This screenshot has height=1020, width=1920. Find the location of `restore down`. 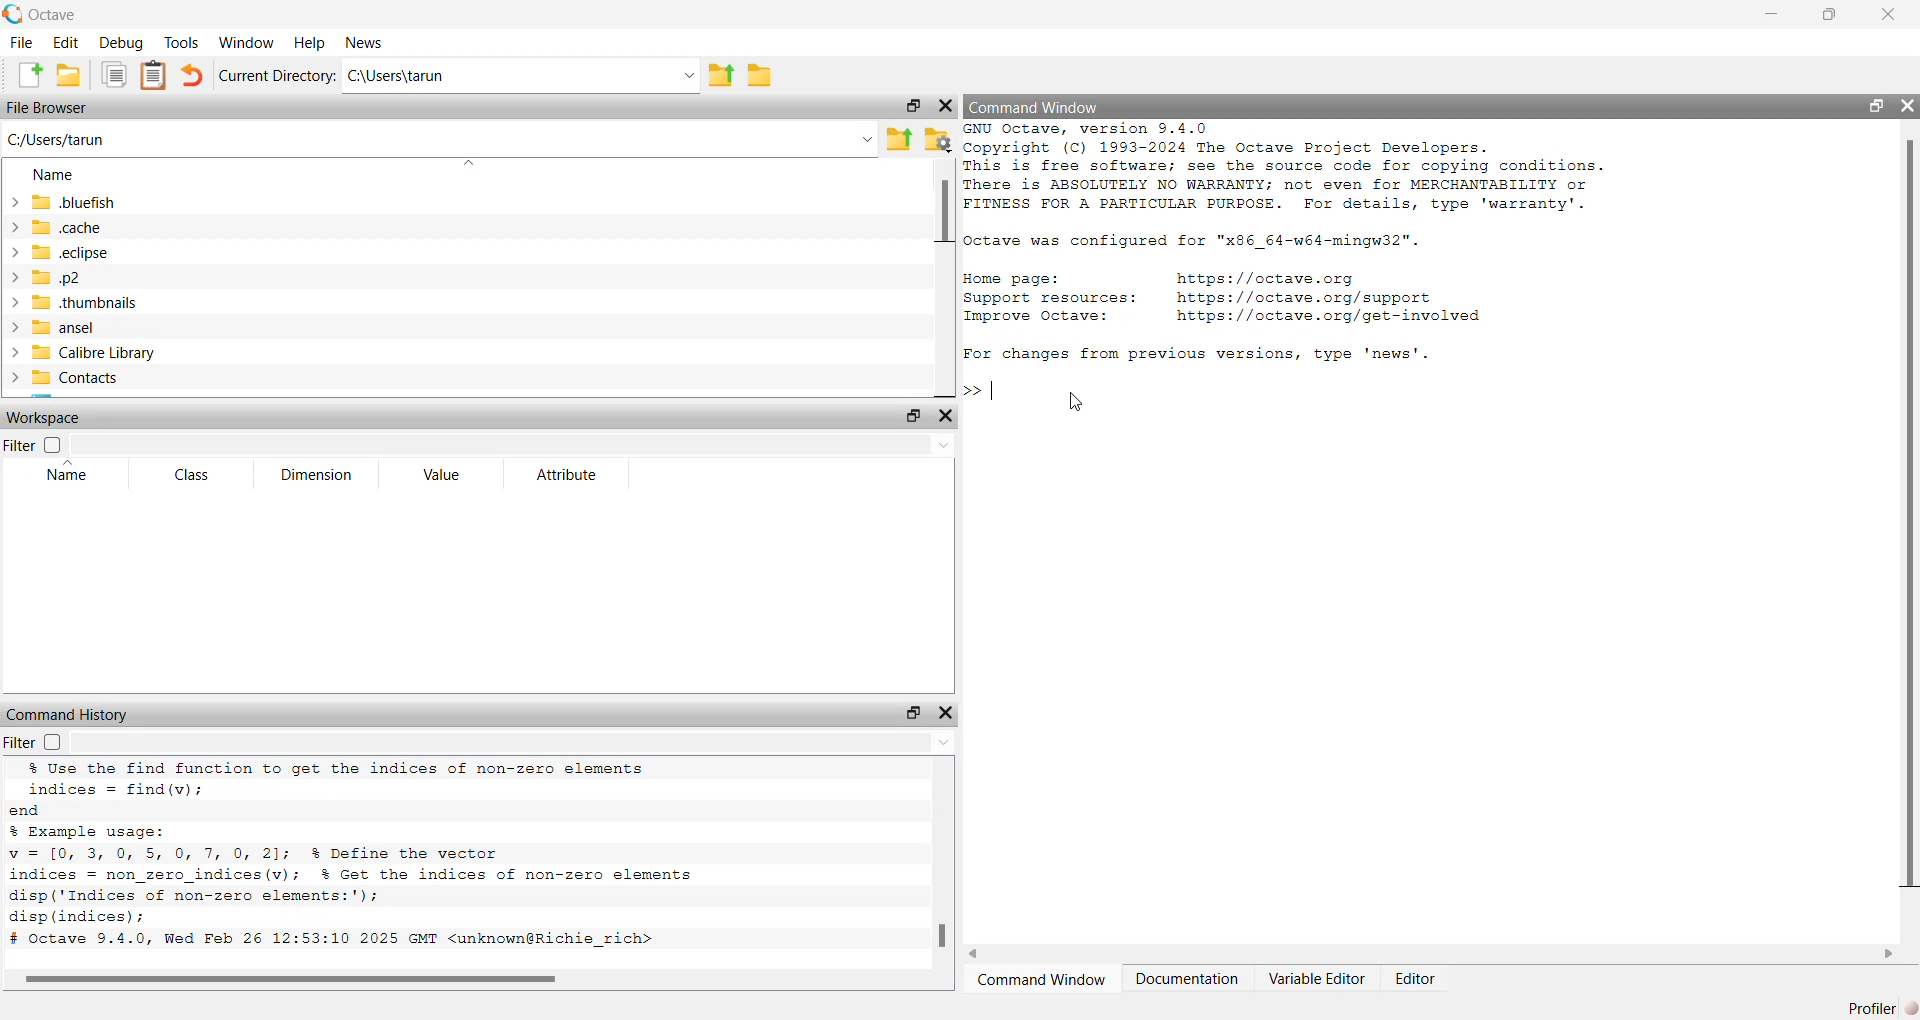

restore down is located at coordinates (911, 712).